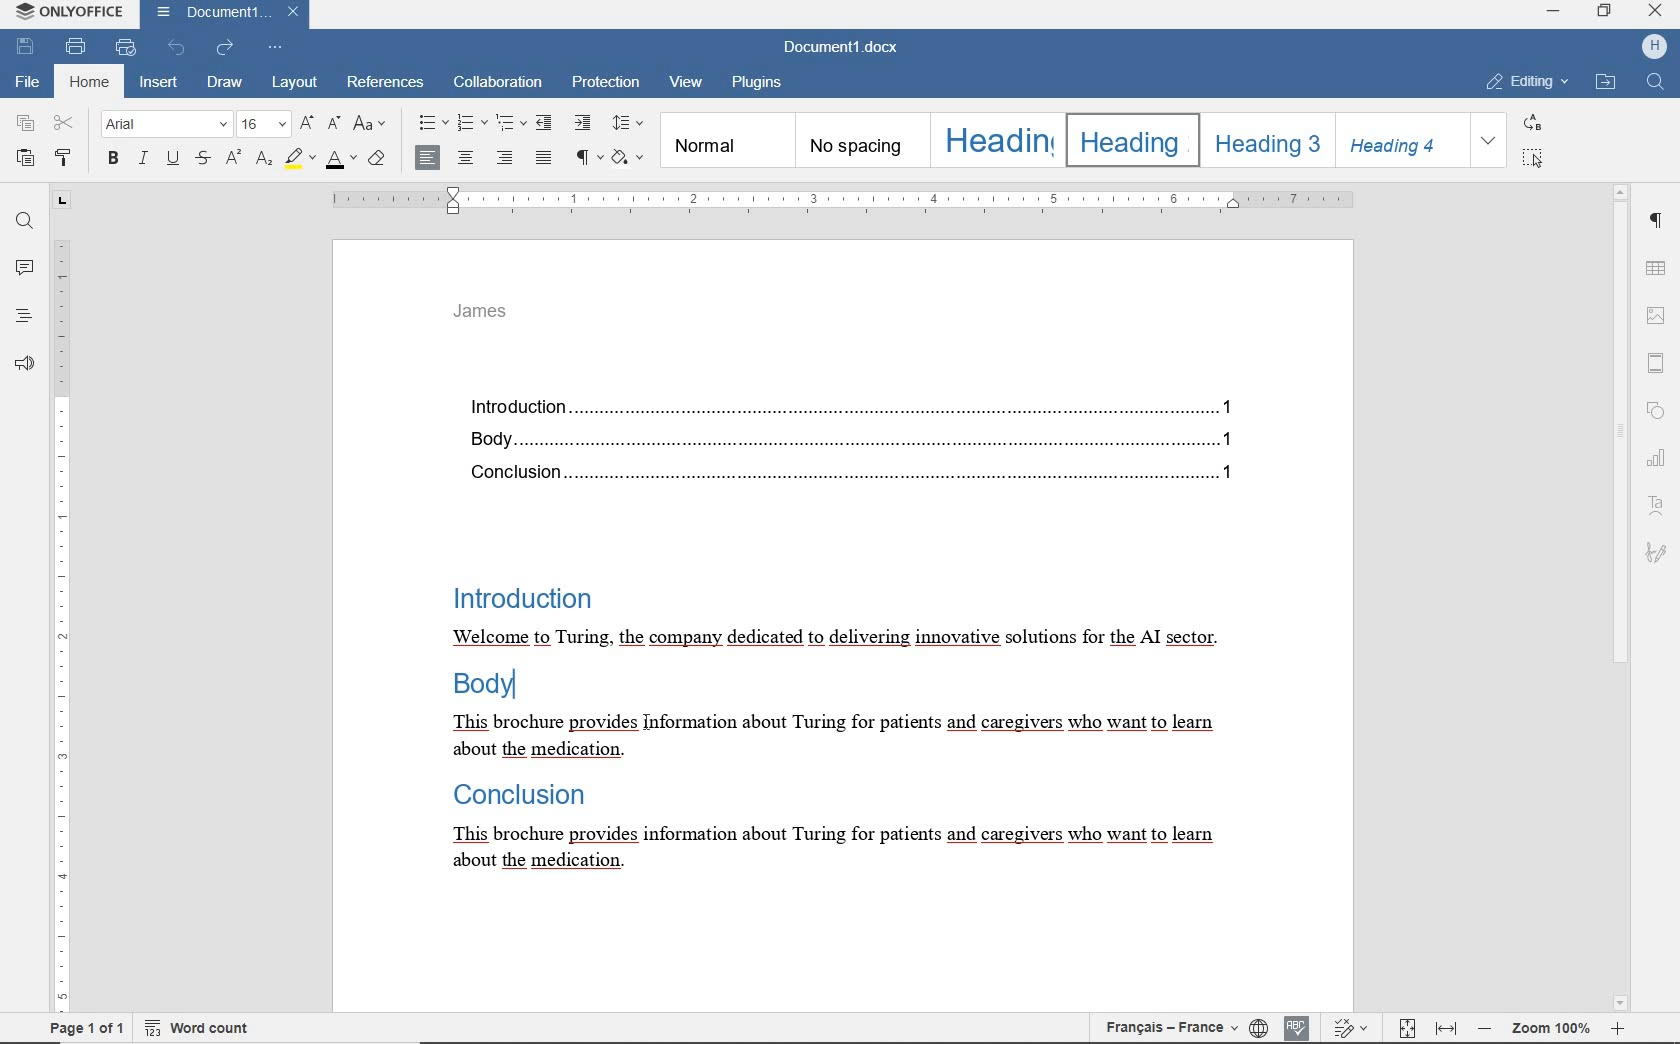 The height and width of the screenshot is (1044, 1680). I want to click on zoom in, so click(1616, 1030).